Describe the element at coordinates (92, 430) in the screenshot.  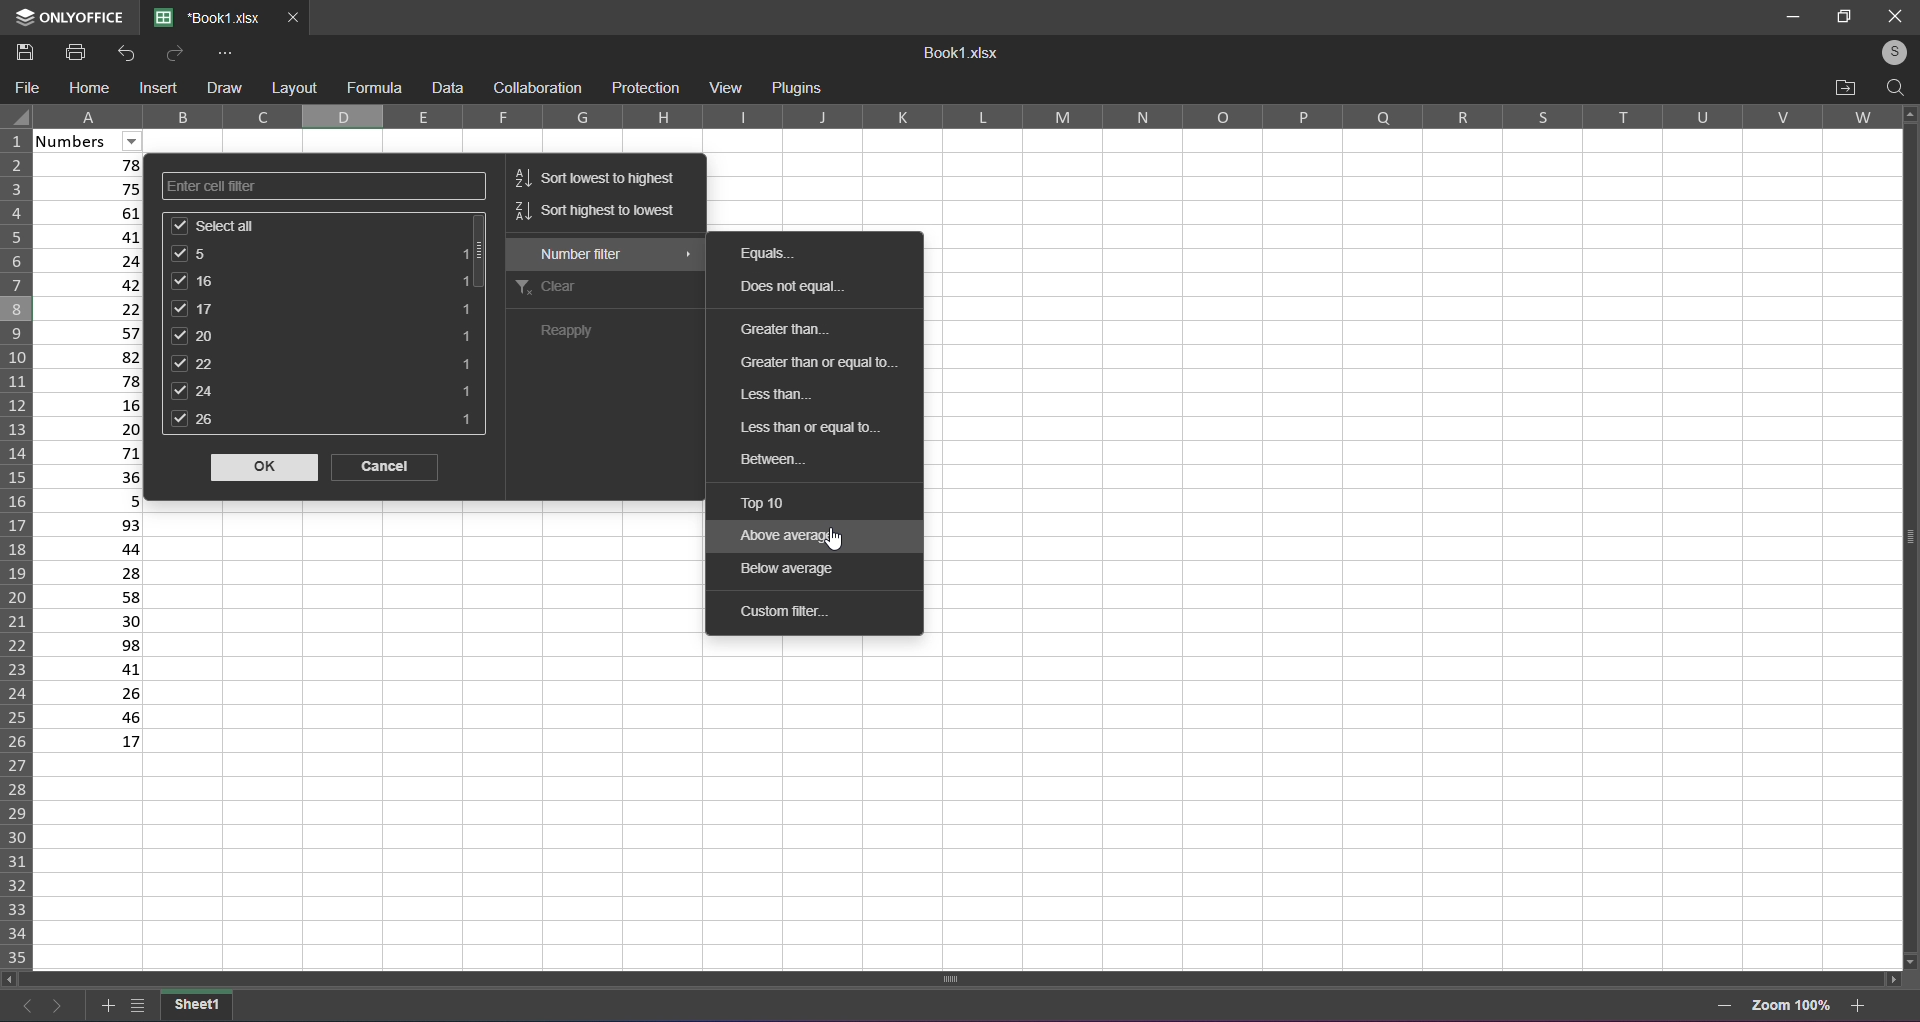
I see `20` at that location.